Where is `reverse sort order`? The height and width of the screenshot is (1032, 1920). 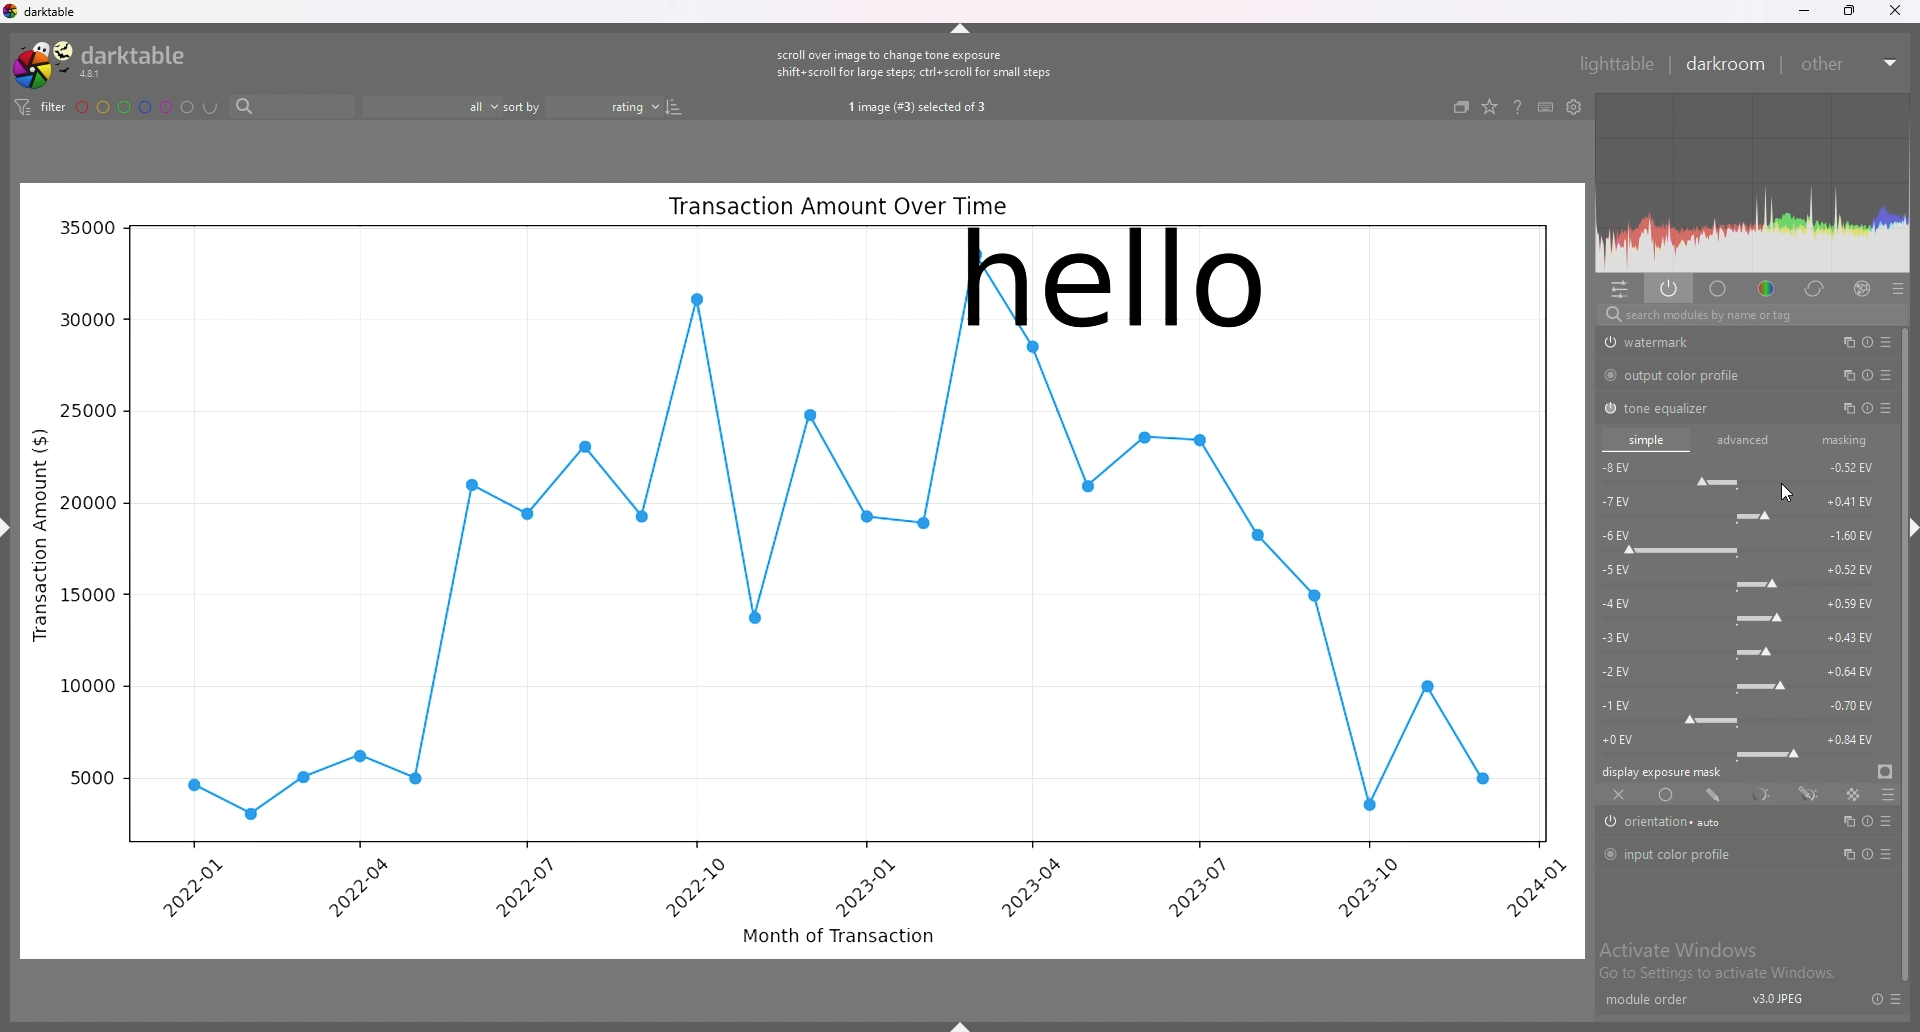 reverse sort order is located at coordinates (675, 107).